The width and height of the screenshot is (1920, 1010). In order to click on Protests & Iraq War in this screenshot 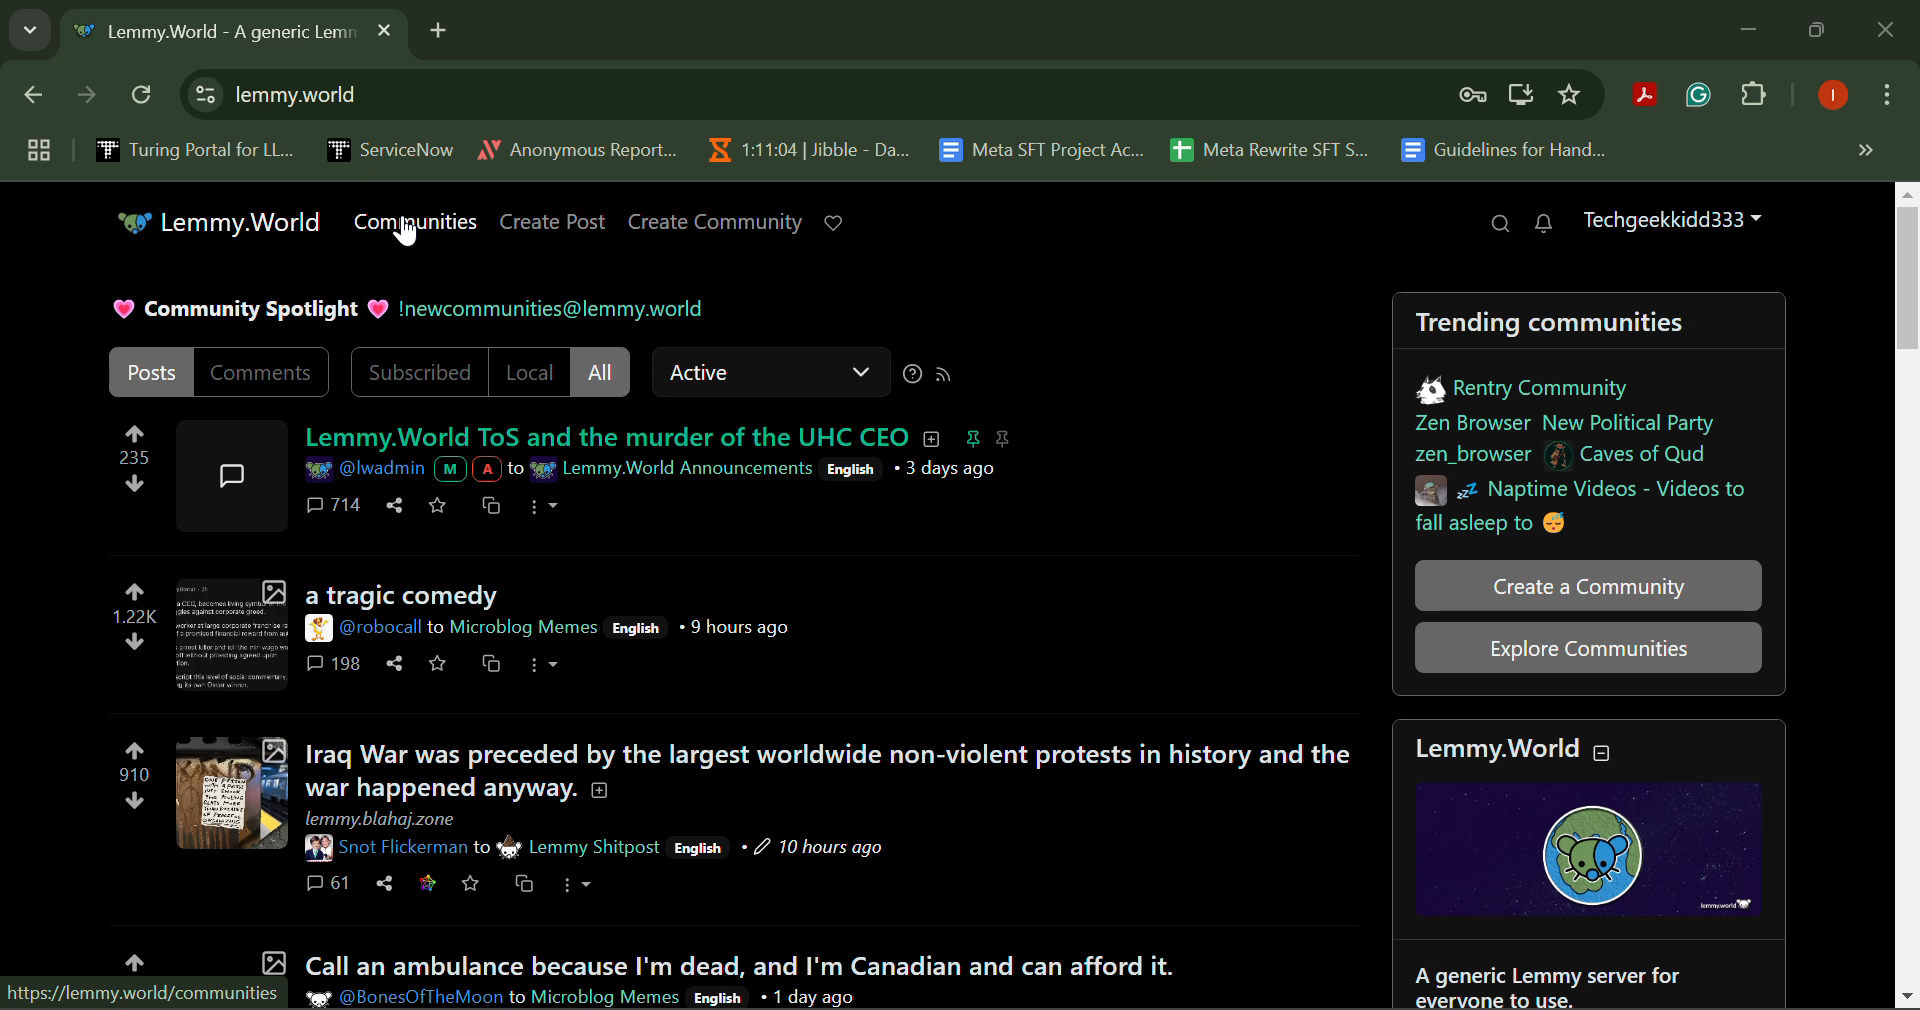, I will do `click(832, 773)`.